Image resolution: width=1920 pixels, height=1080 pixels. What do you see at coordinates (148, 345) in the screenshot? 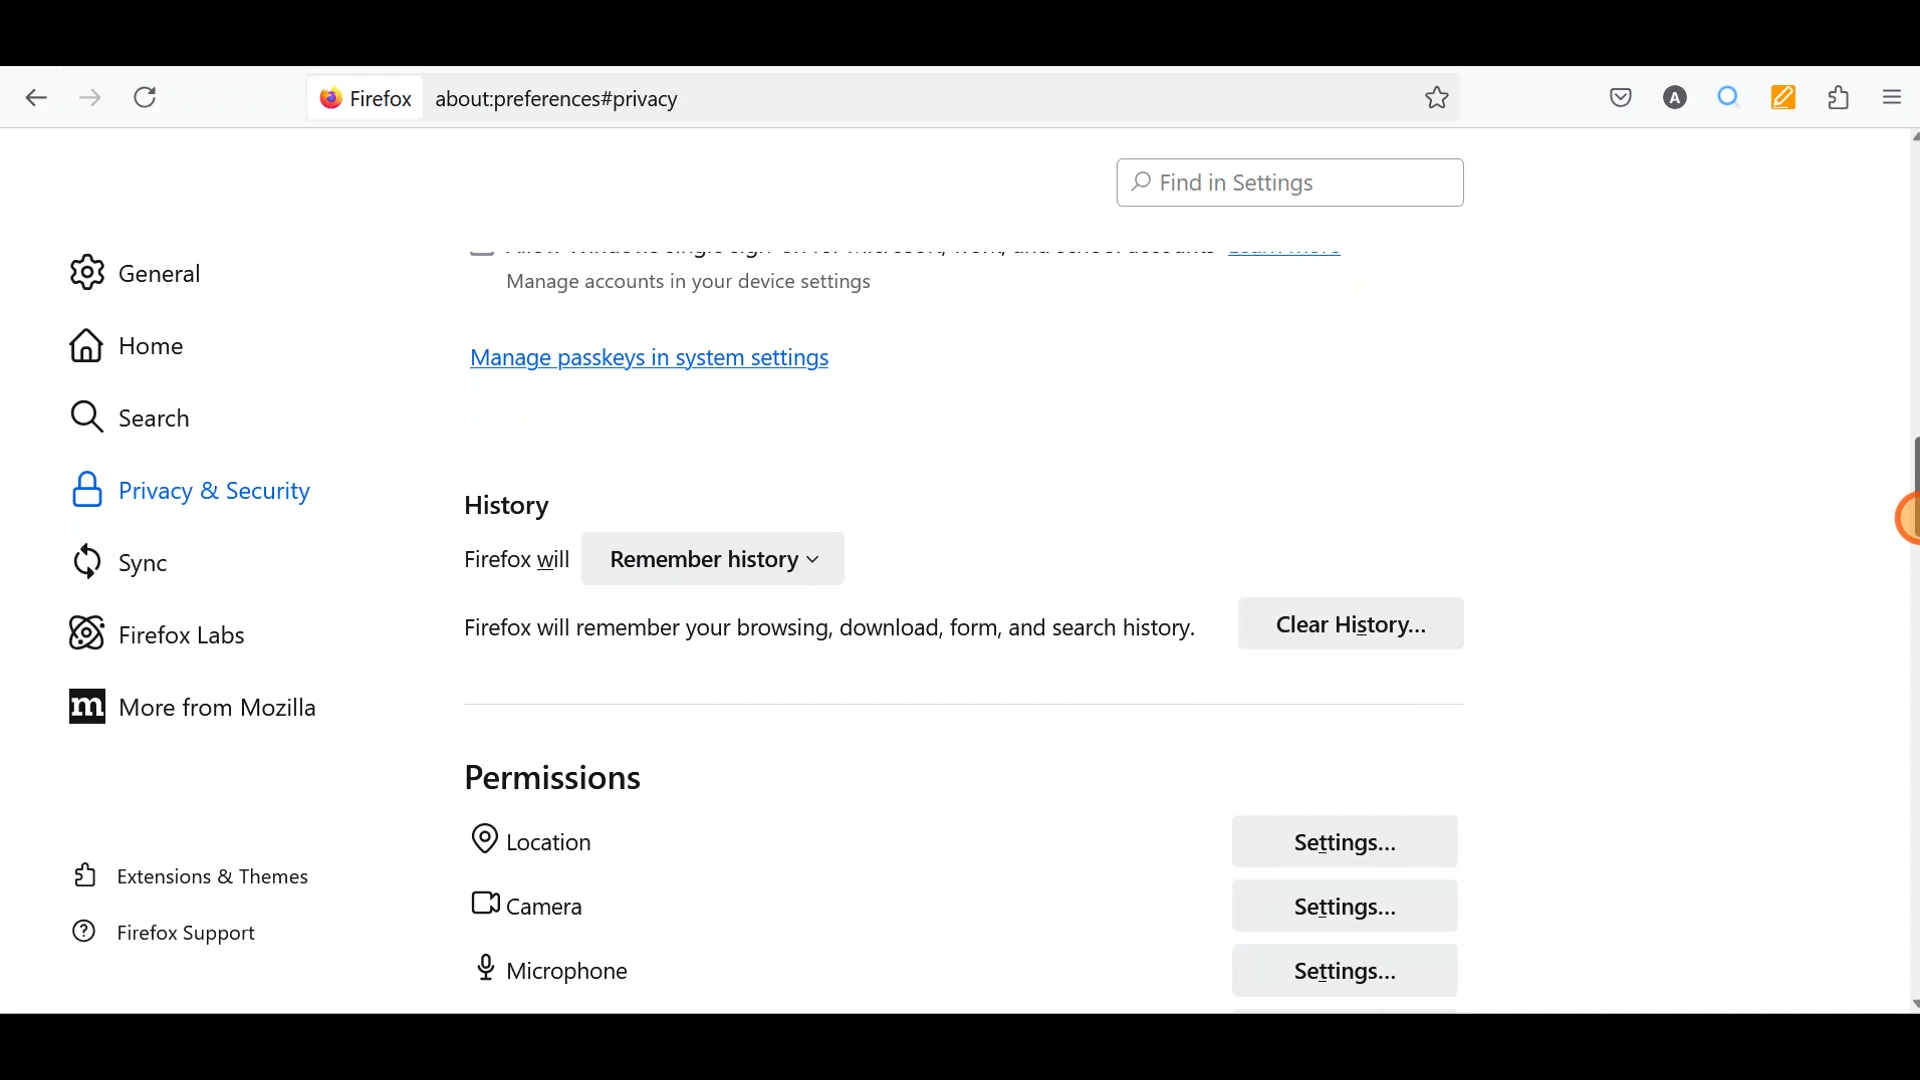
I see `Home` at bounding box center [148, 345].